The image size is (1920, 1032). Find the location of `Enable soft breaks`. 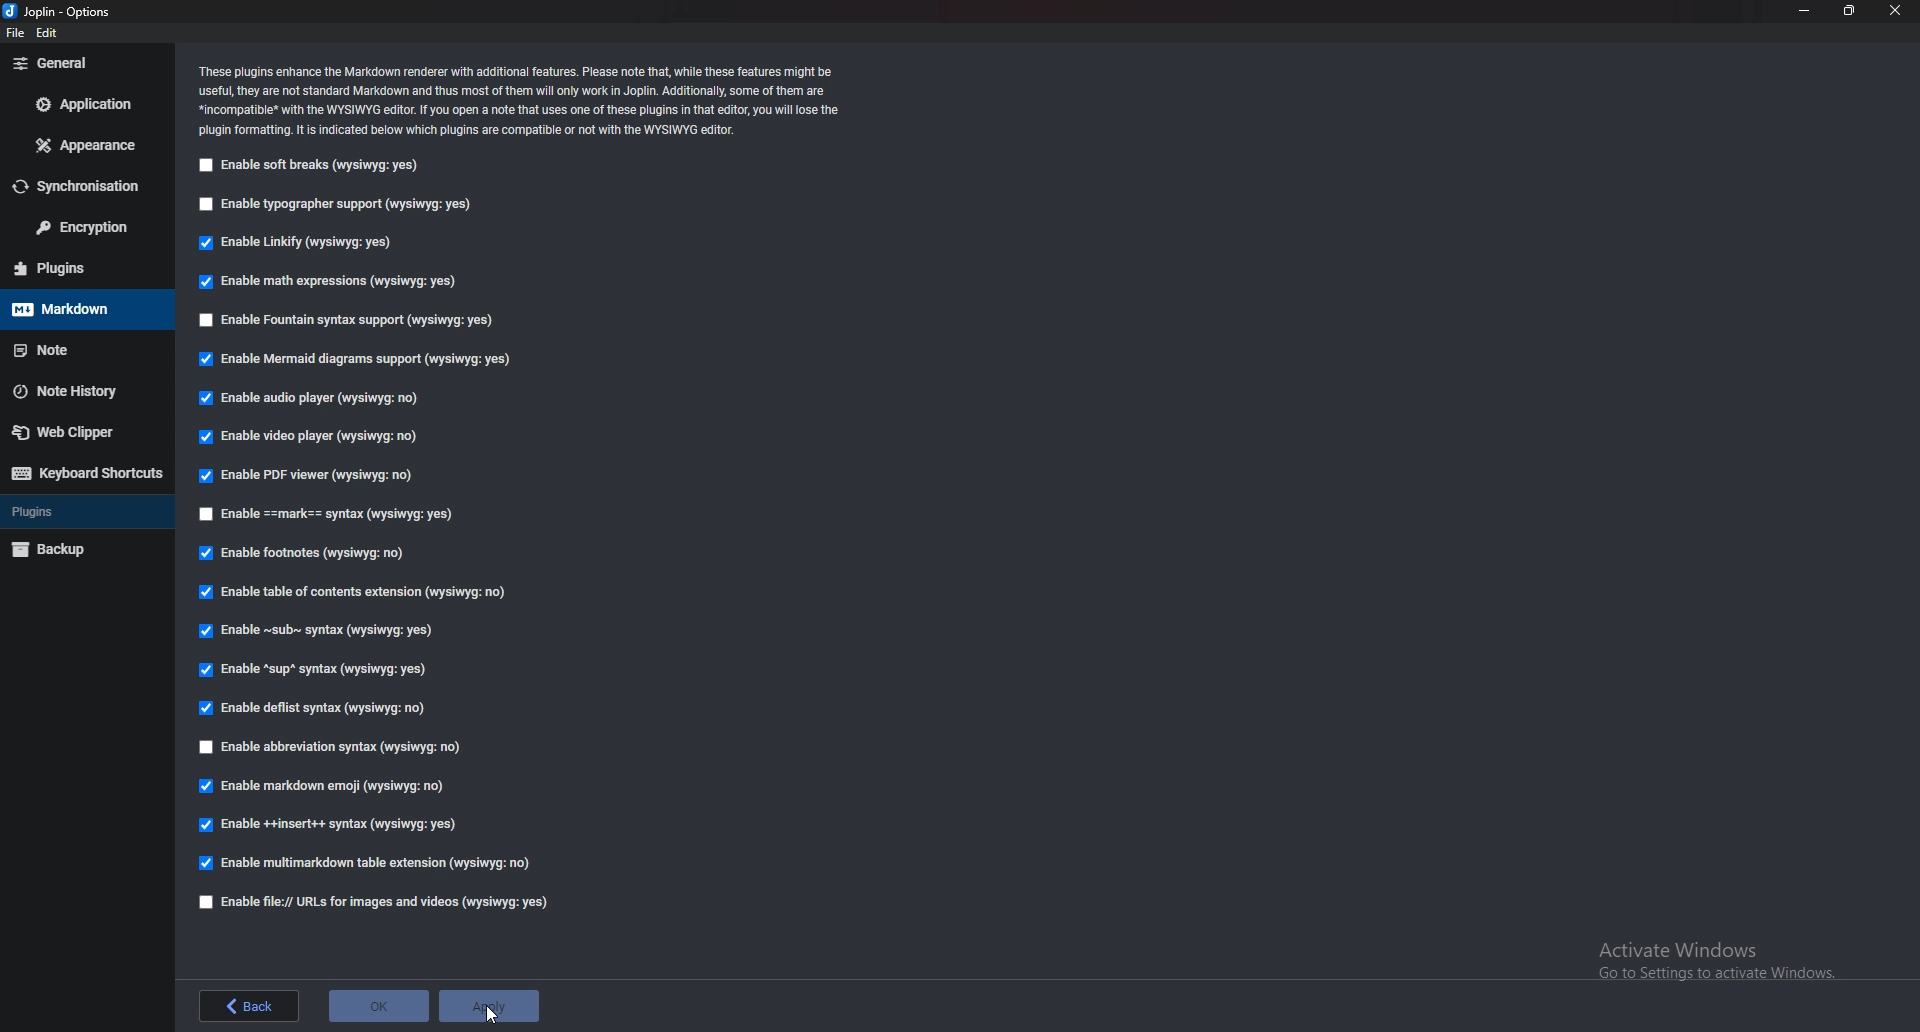

Enable soft breaks is located at coordinates (310, 168).